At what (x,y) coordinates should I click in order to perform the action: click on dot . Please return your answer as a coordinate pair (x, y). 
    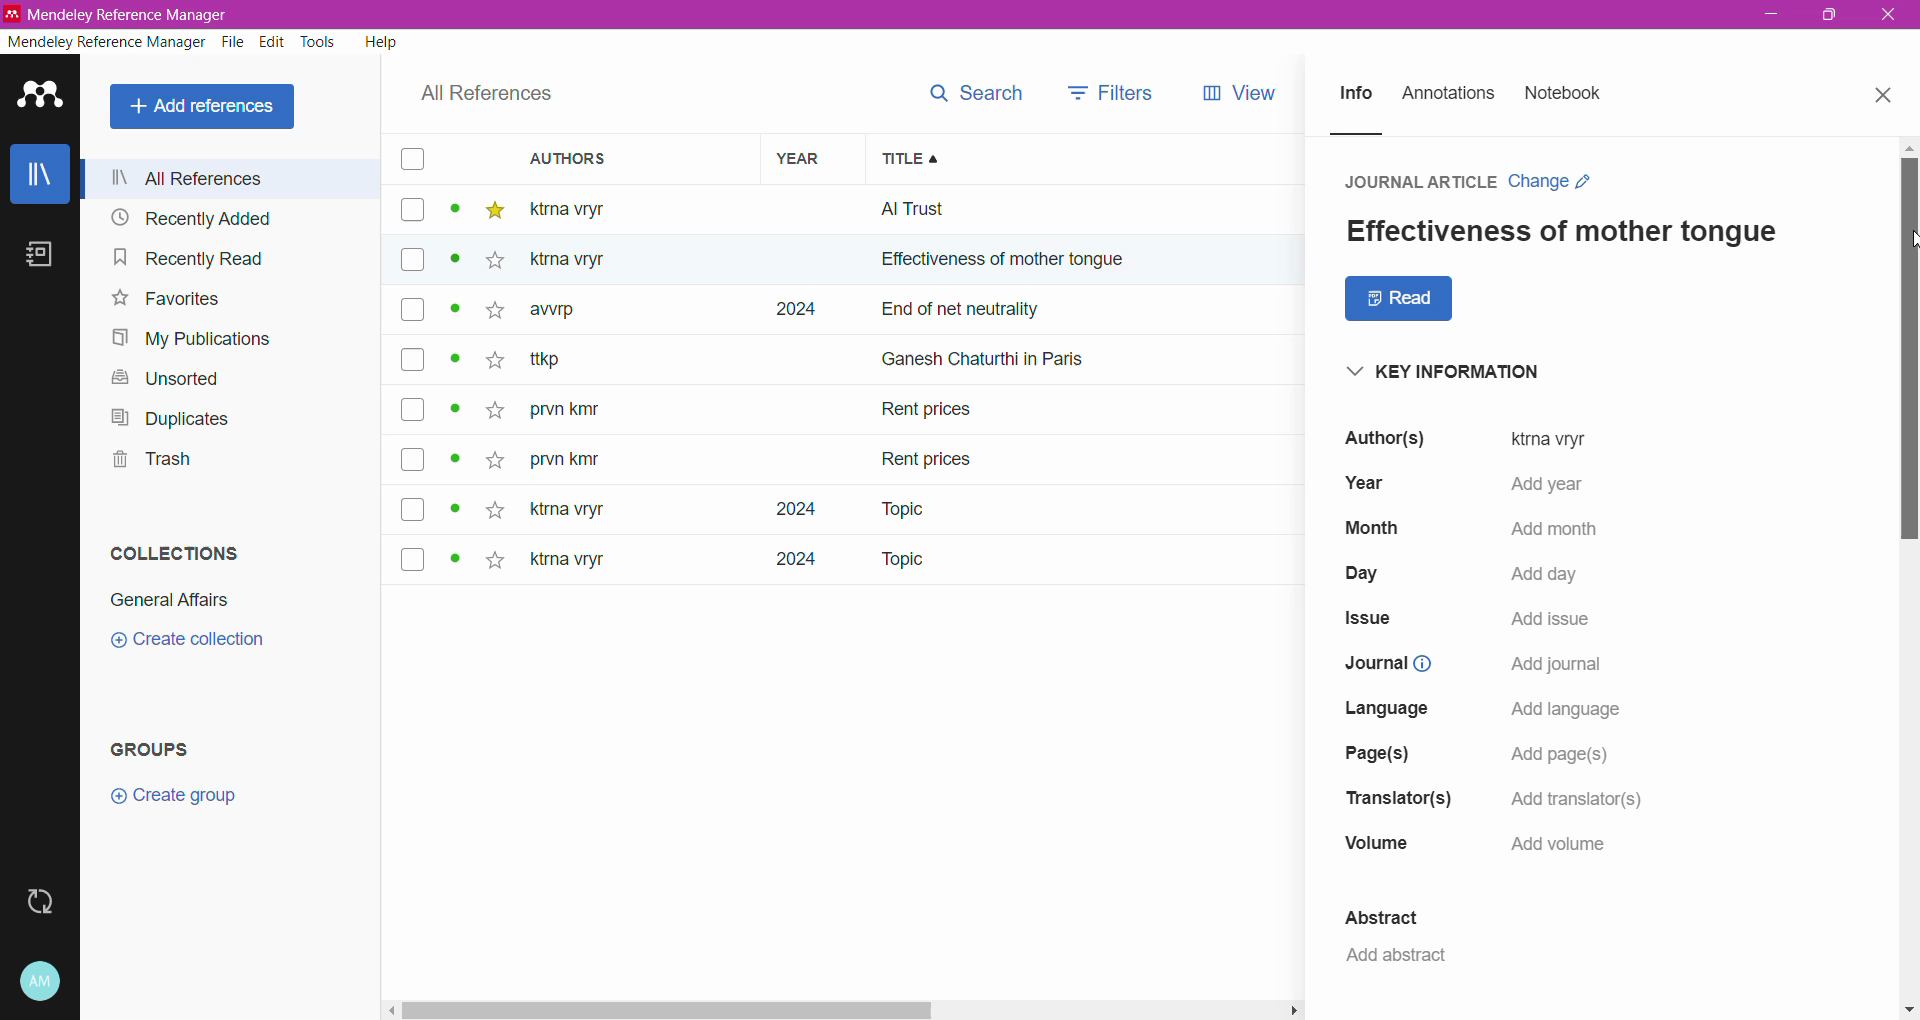
    Looking at the image, I should click on (449, 266).